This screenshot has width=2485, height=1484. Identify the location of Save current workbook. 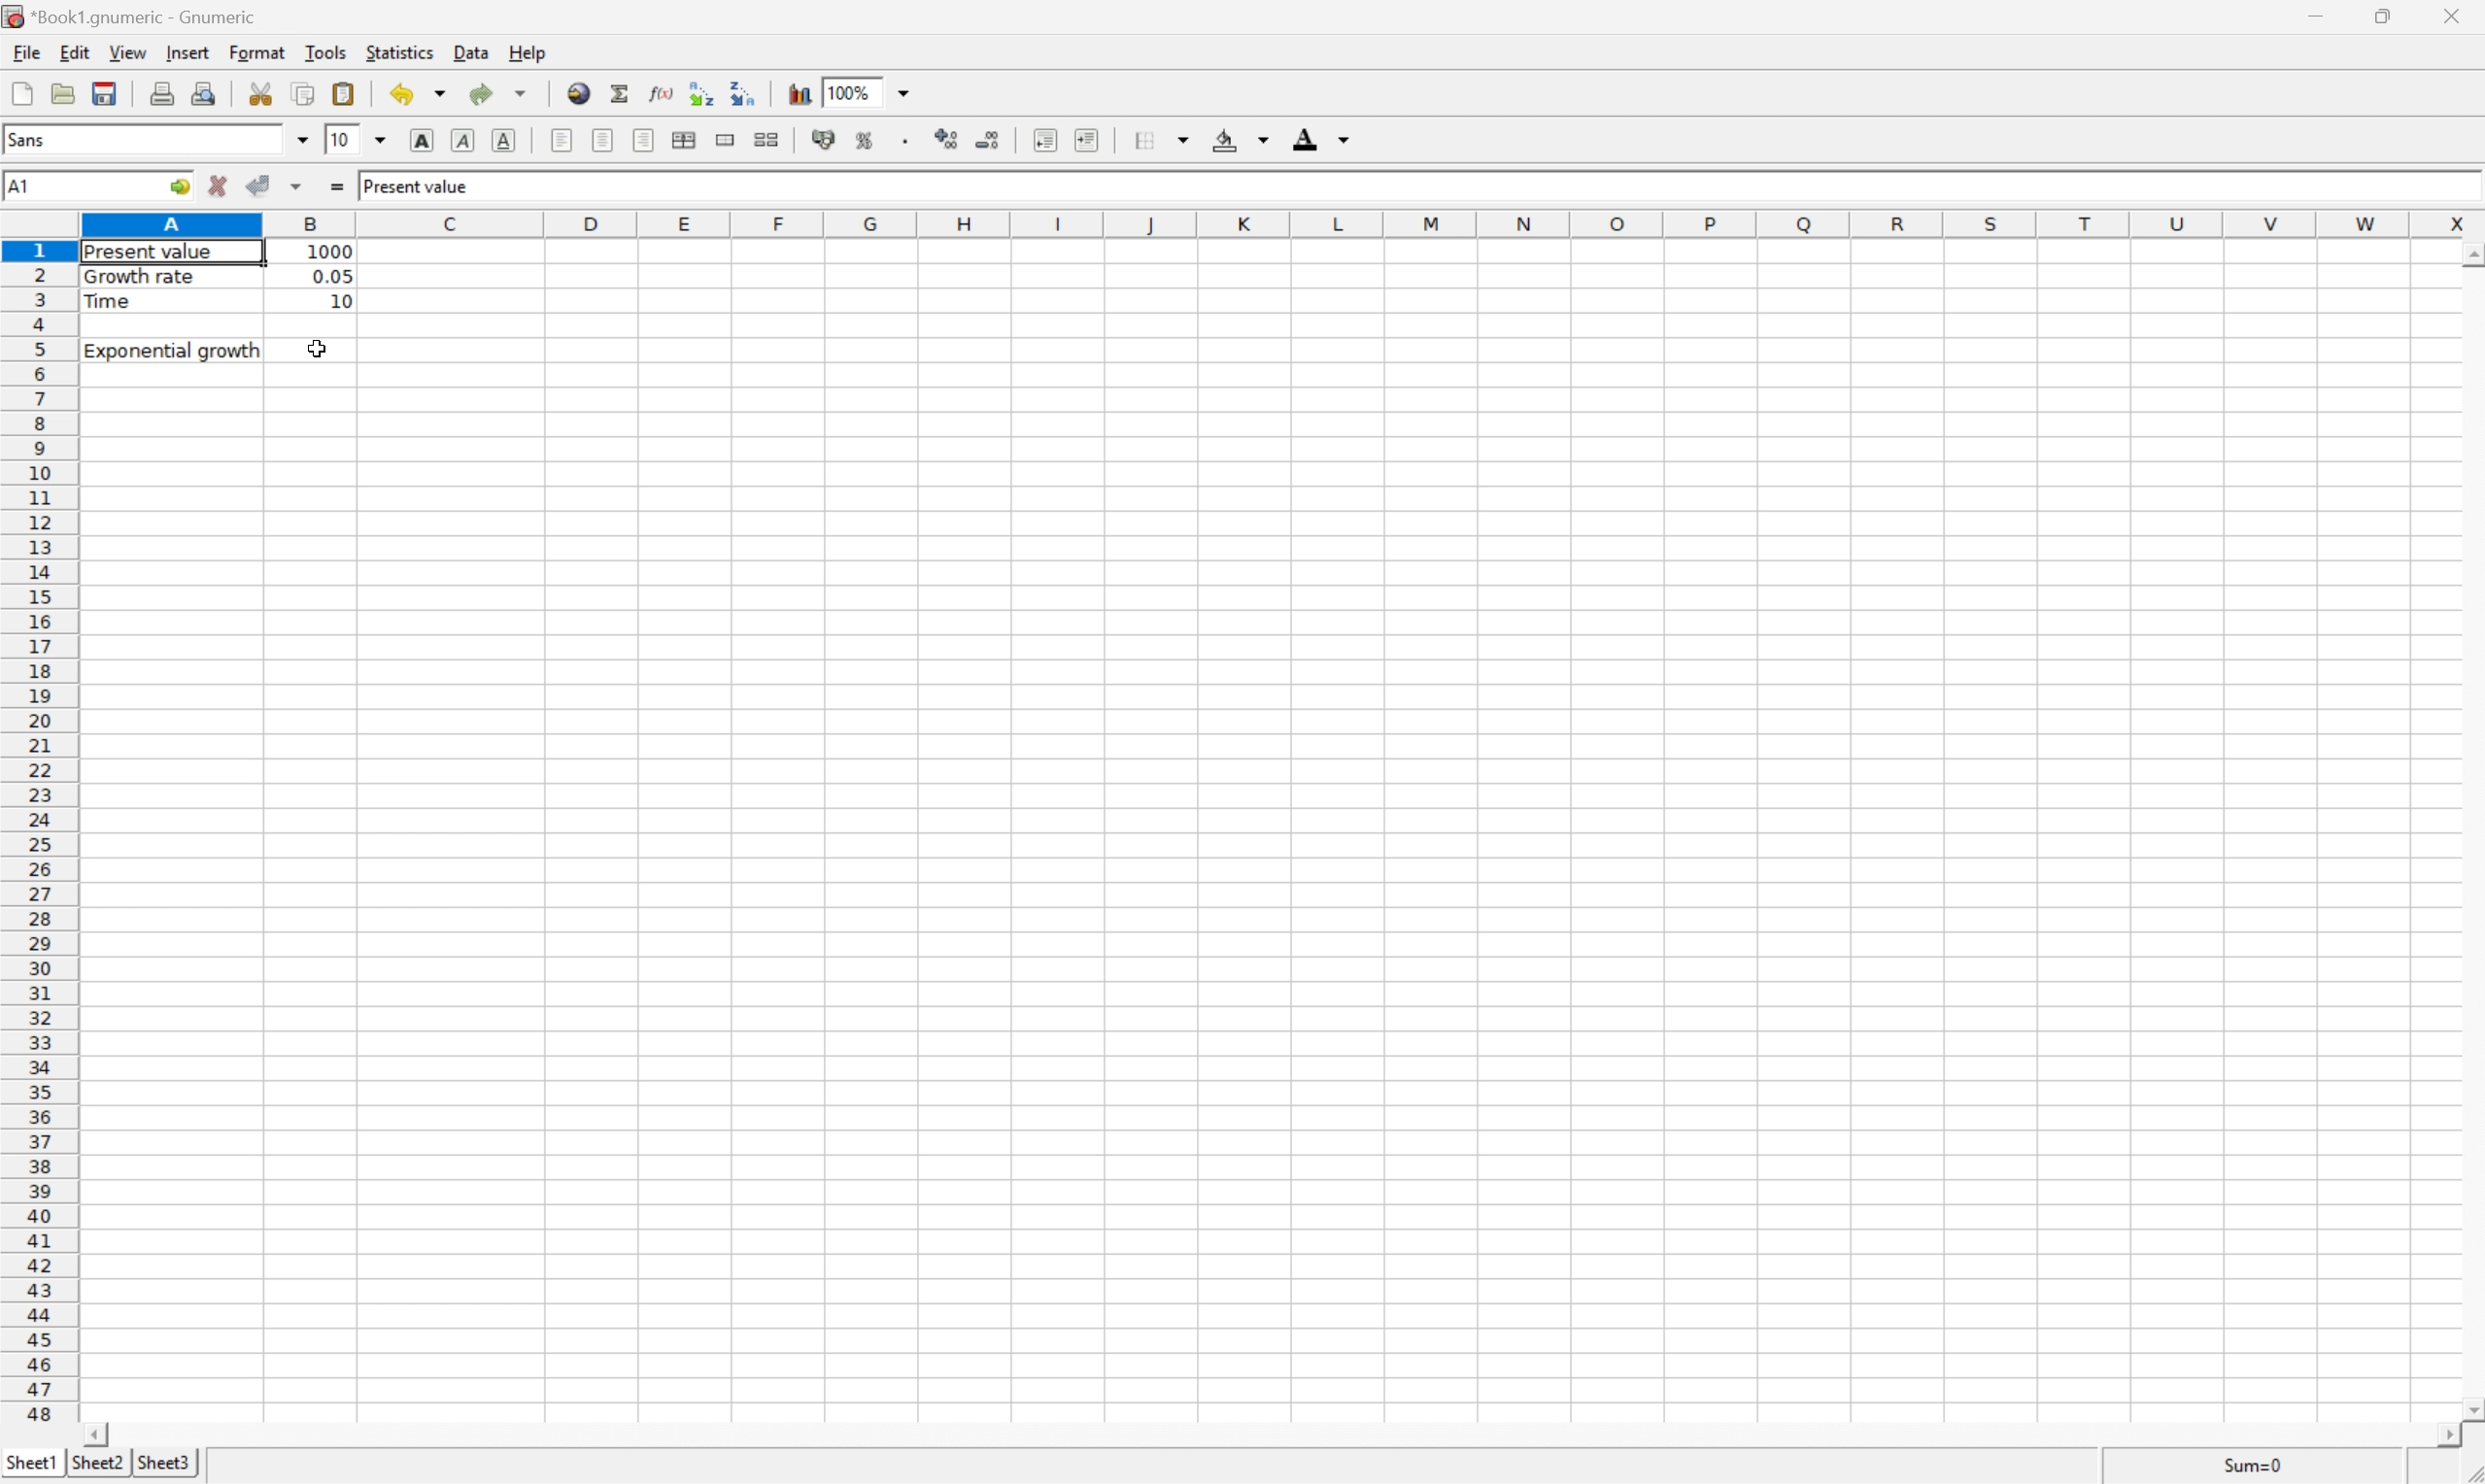
(107, 89).